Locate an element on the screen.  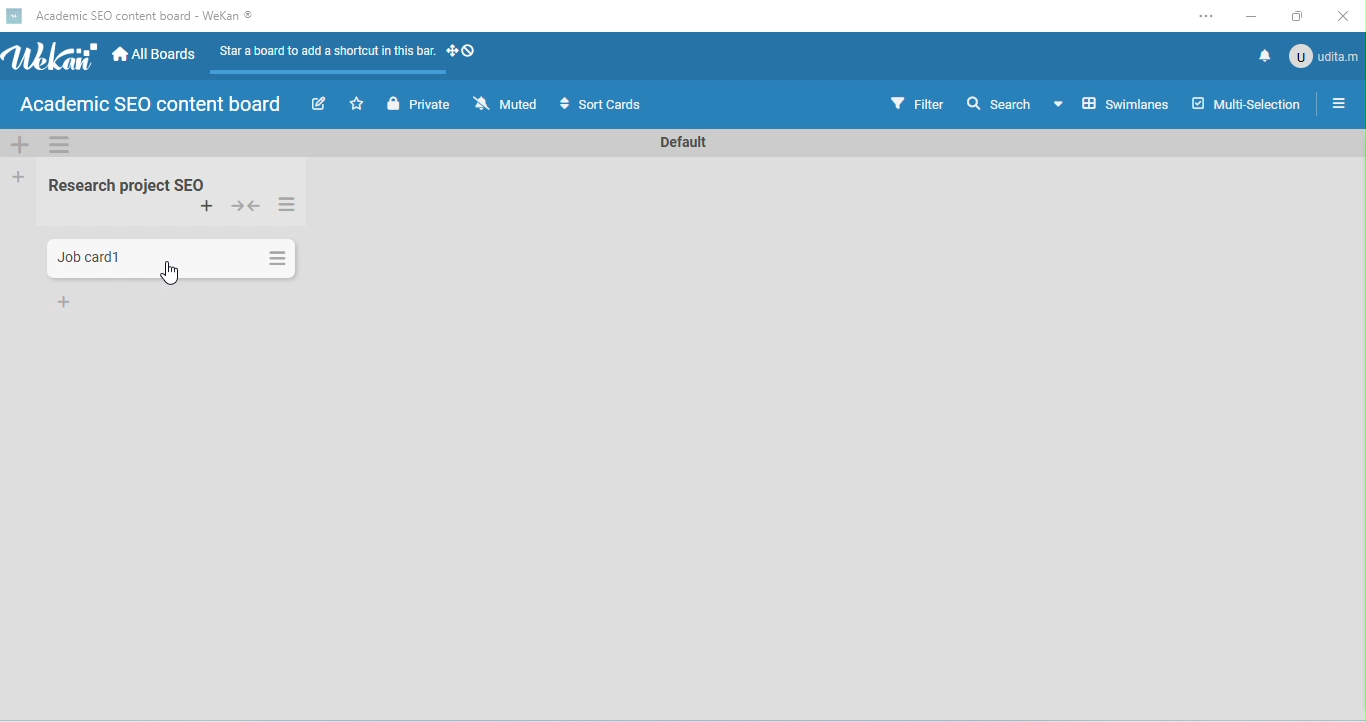
search is located at coordinates (999, 102).